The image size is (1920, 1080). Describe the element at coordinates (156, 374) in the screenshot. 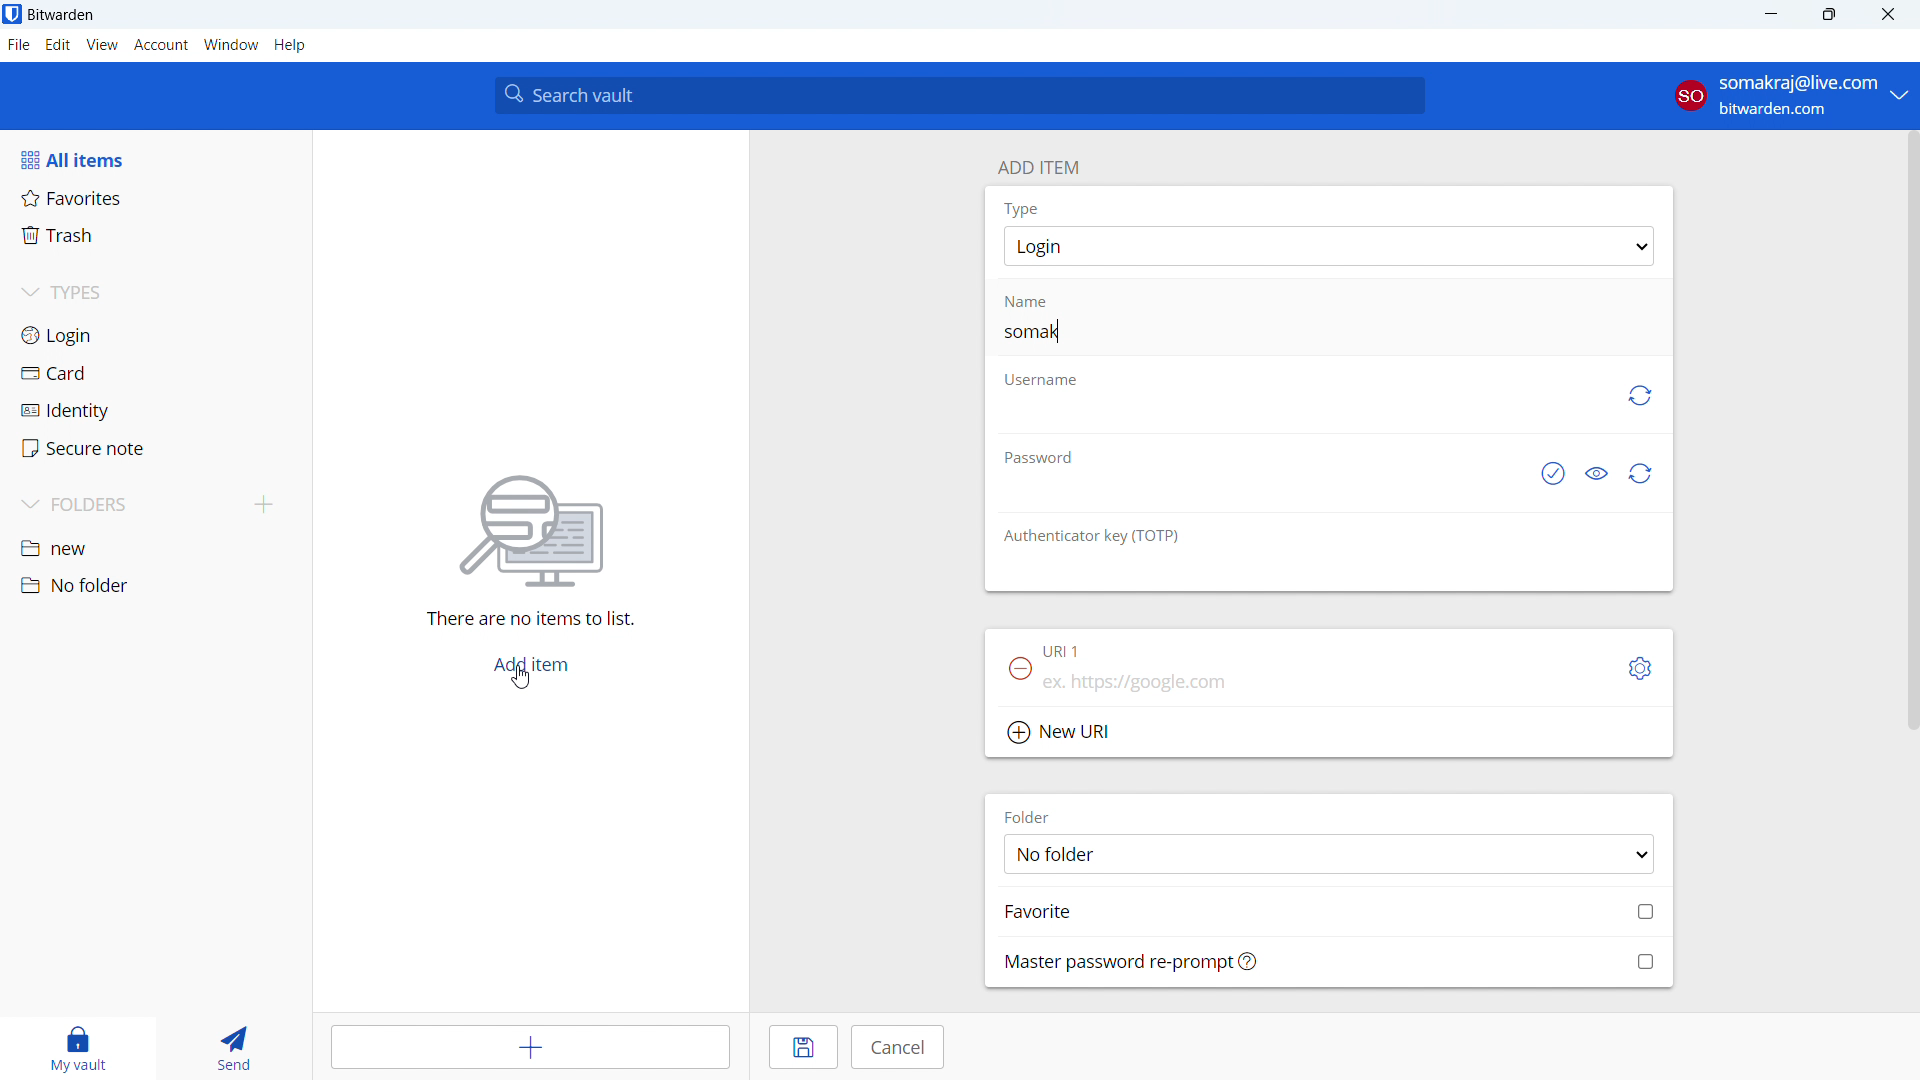

I see `card` at that location.